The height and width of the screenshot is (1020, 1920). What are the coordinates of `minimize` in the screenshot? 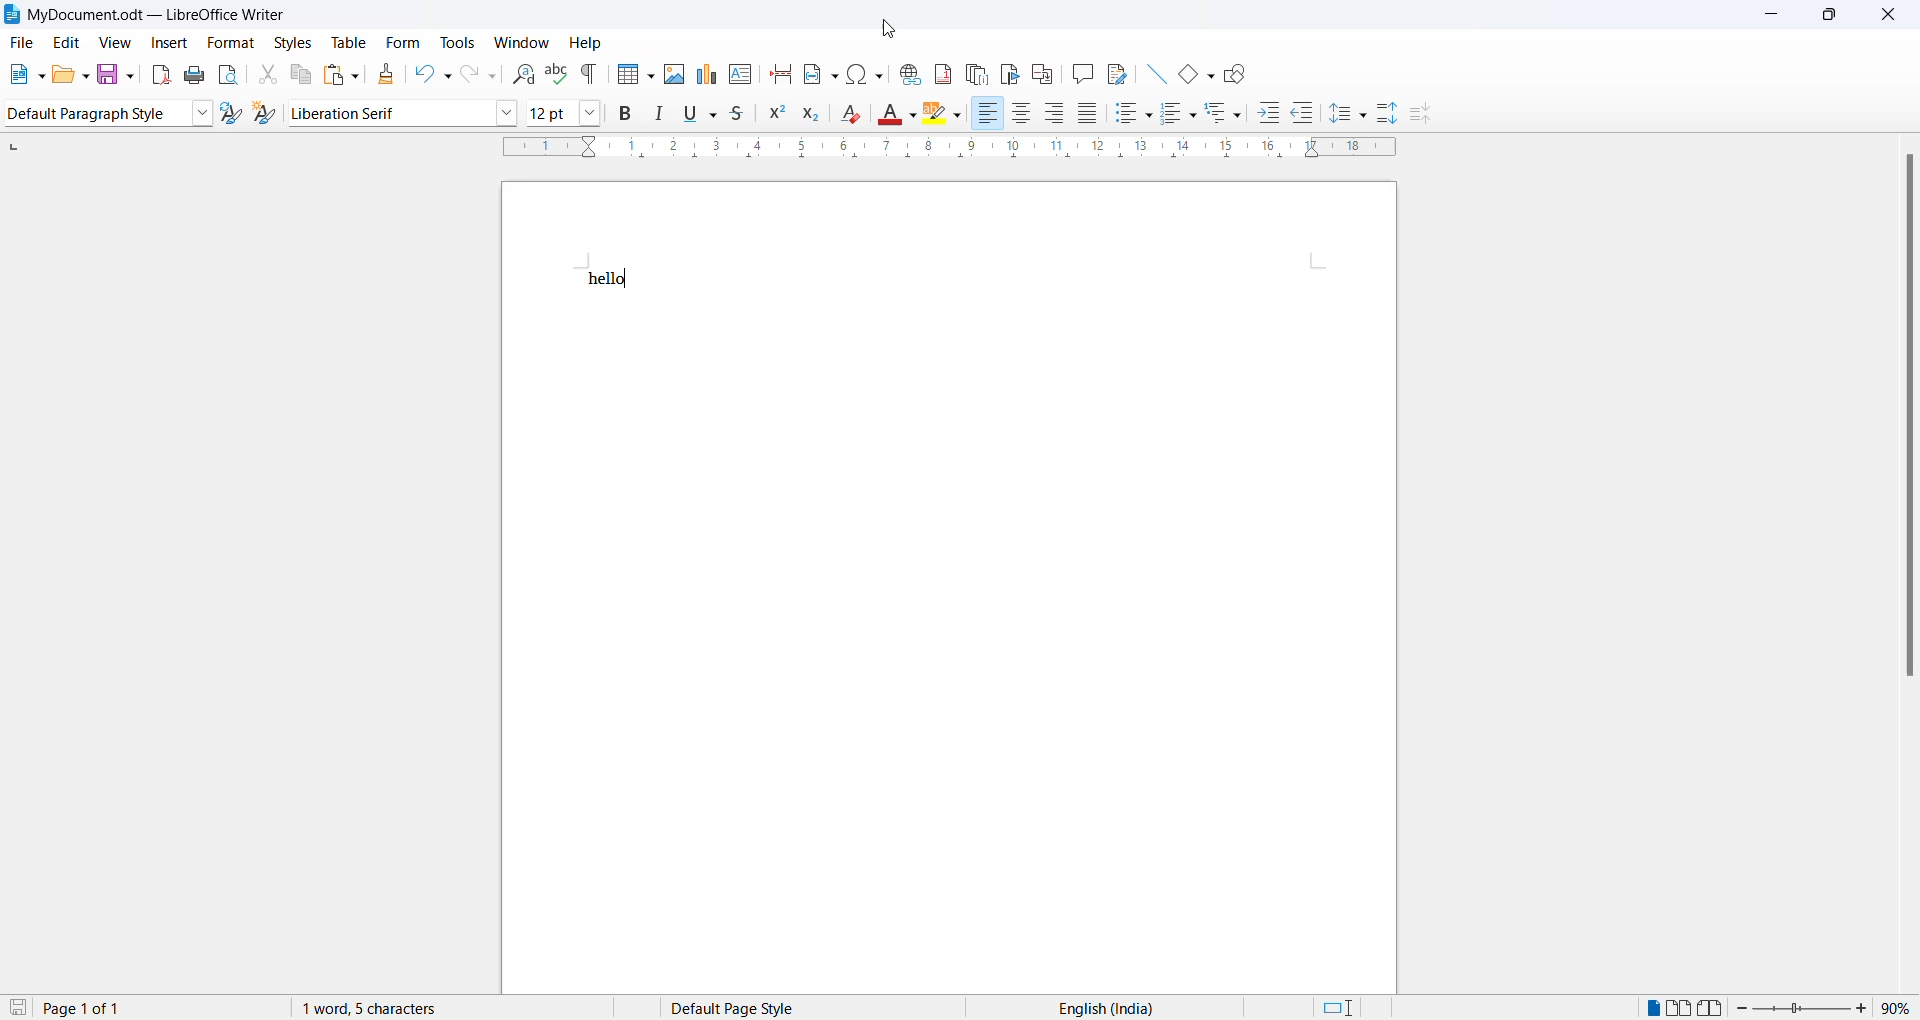 It's located at (1775, 16).